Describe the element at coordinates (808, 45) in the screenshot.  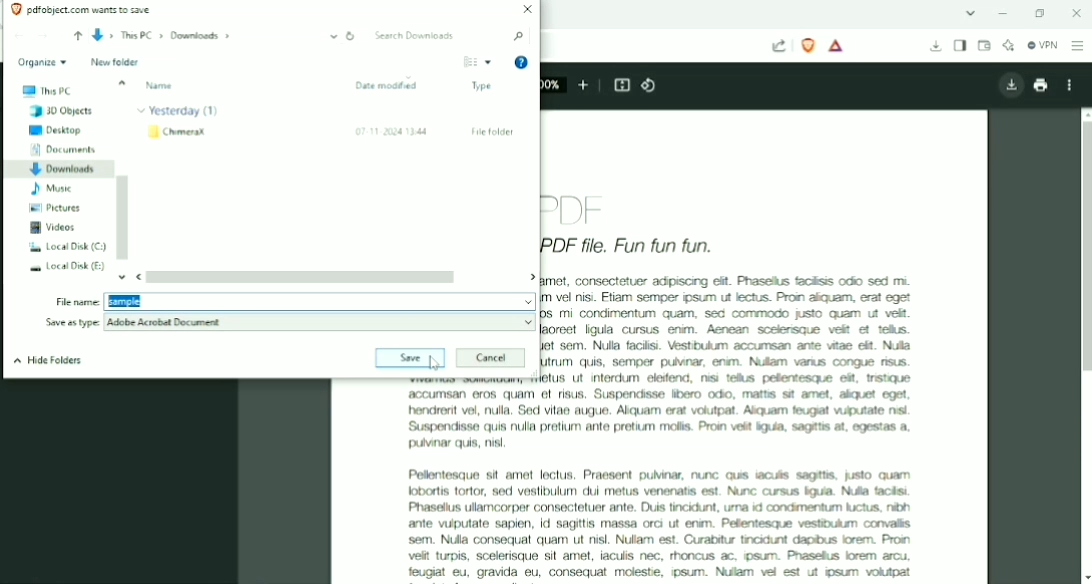
I see `Brave Shields` at that location.